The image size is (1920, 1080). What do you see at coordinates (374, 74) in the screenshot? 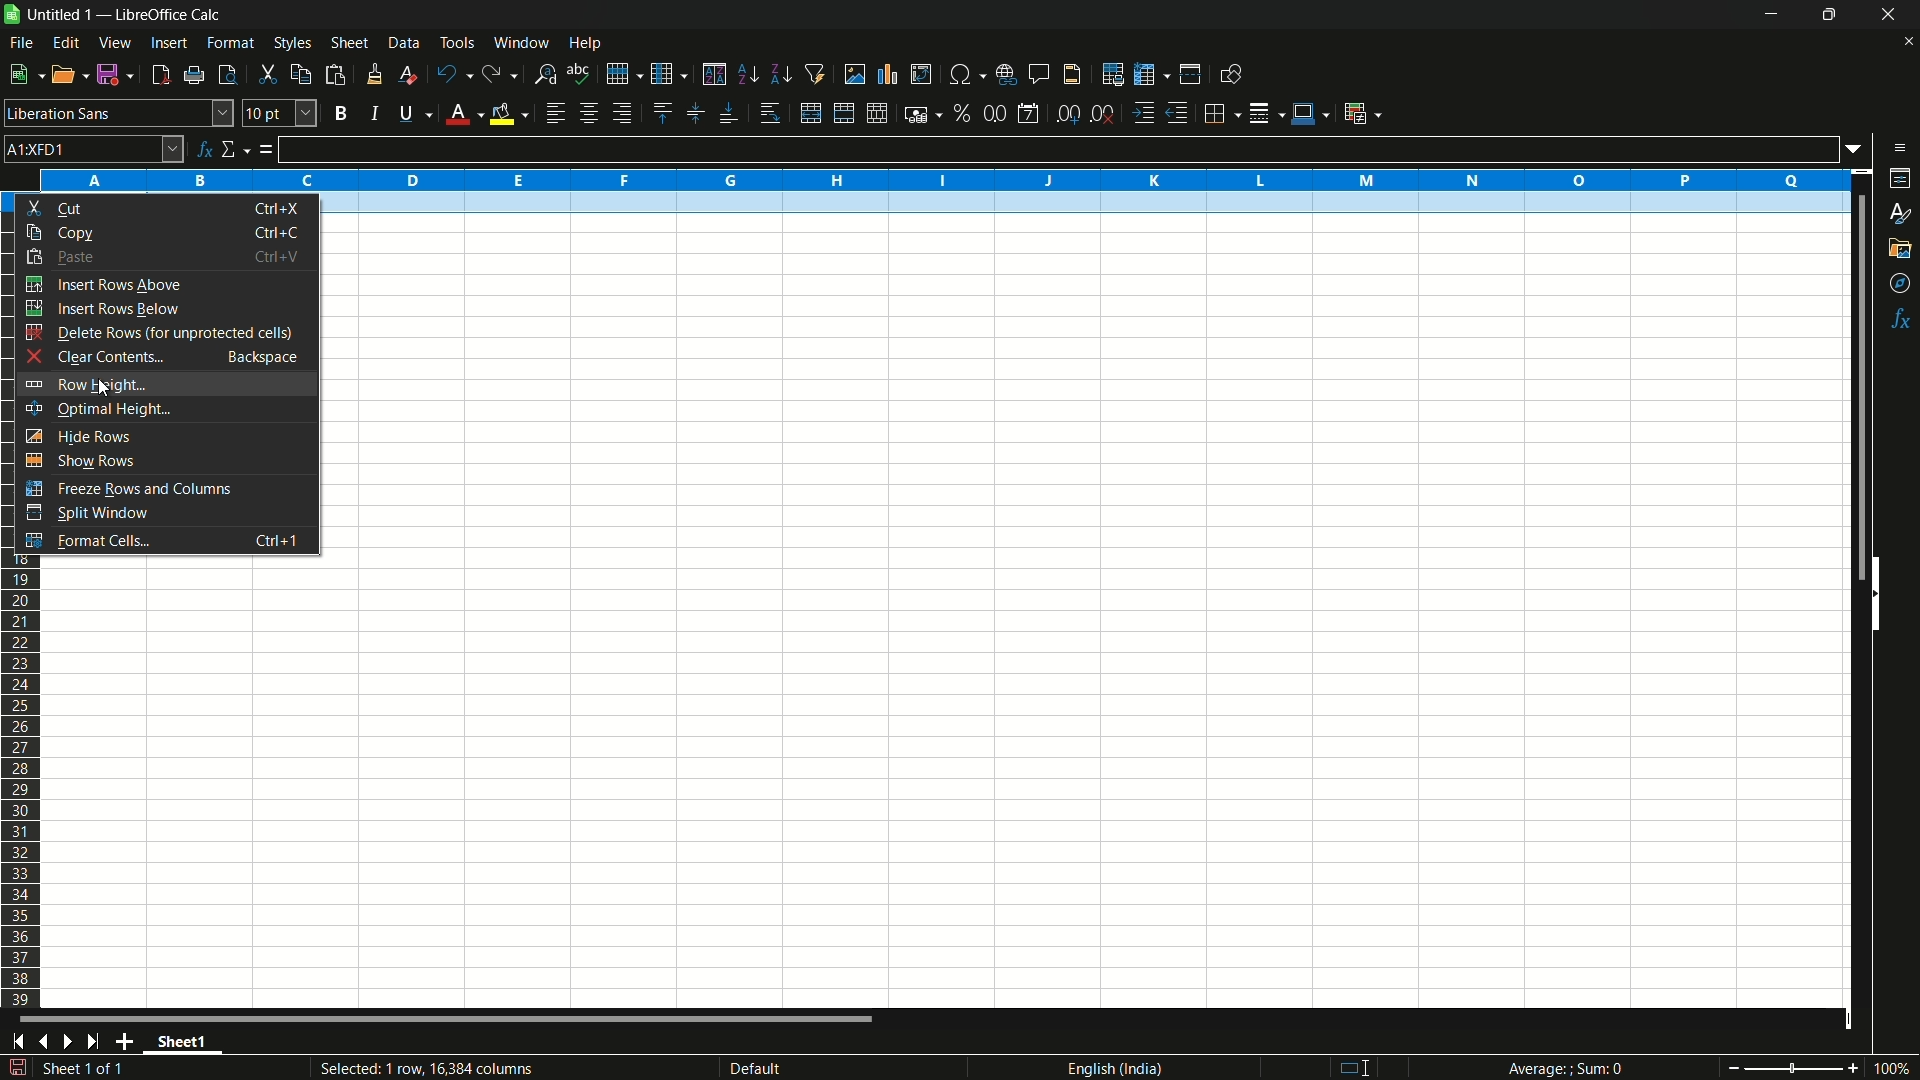
I see `clone formatting` at bounding box center [374, 74].